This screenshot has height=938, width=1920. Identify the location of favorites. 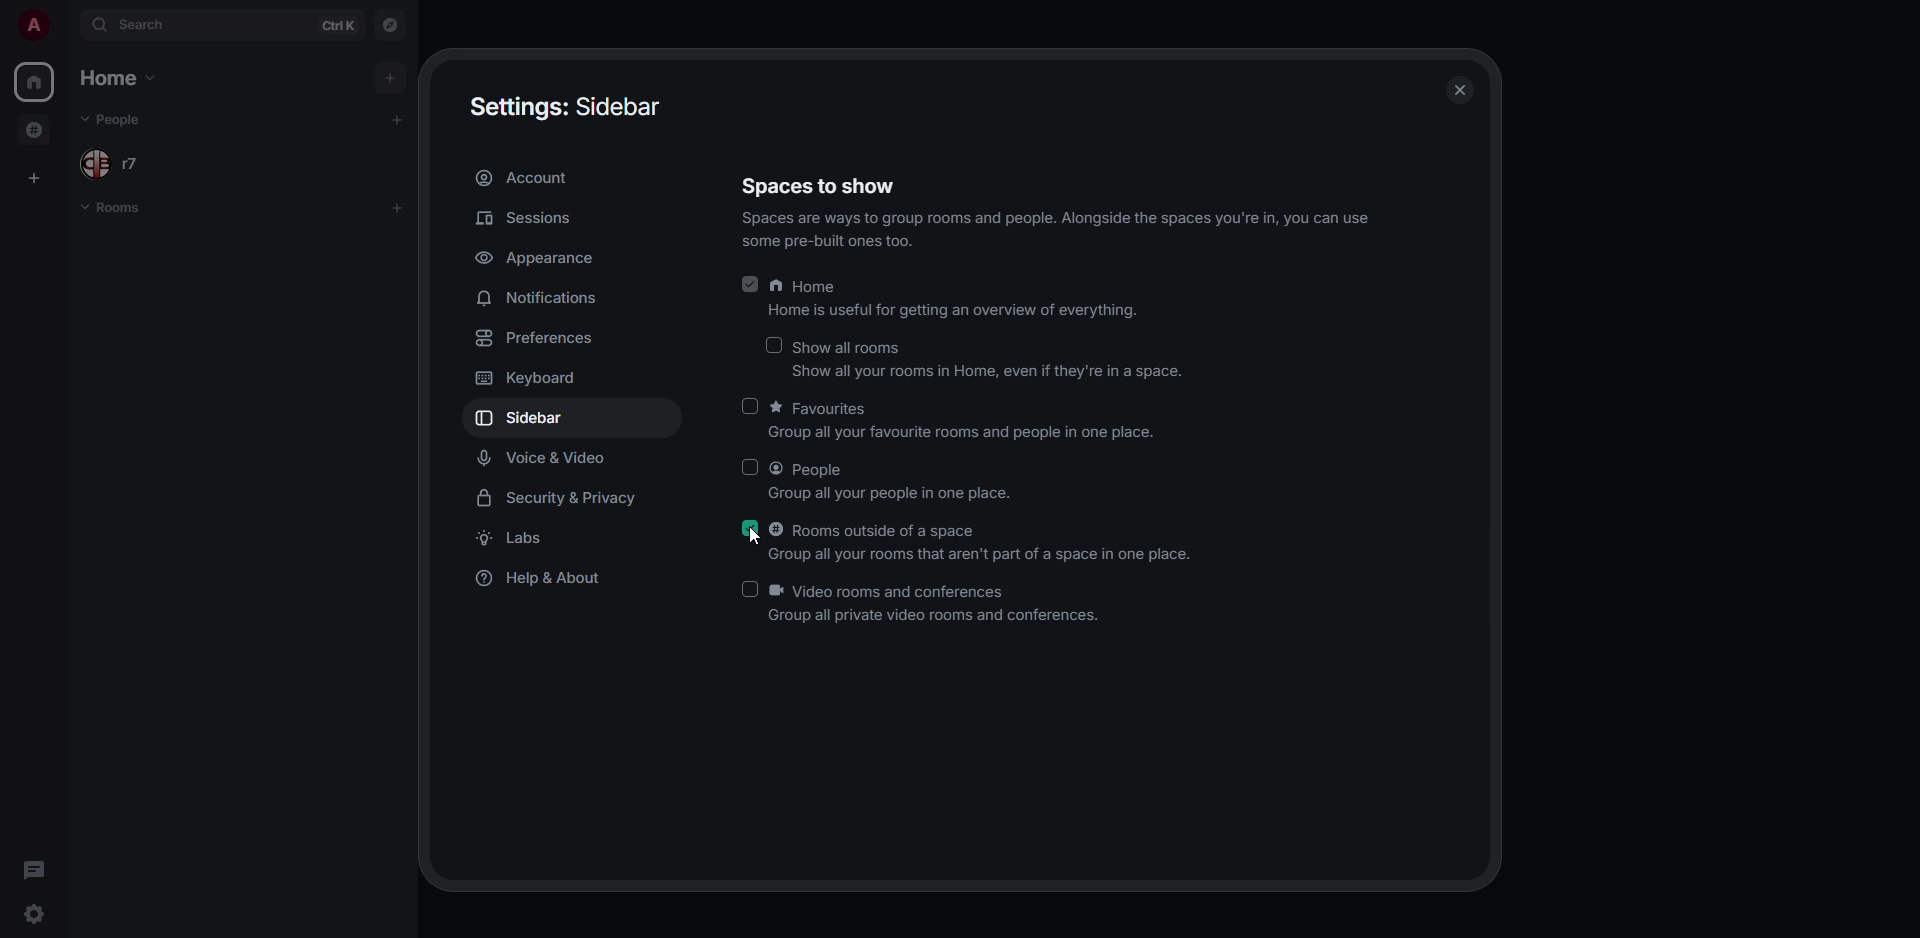
(967, 422).